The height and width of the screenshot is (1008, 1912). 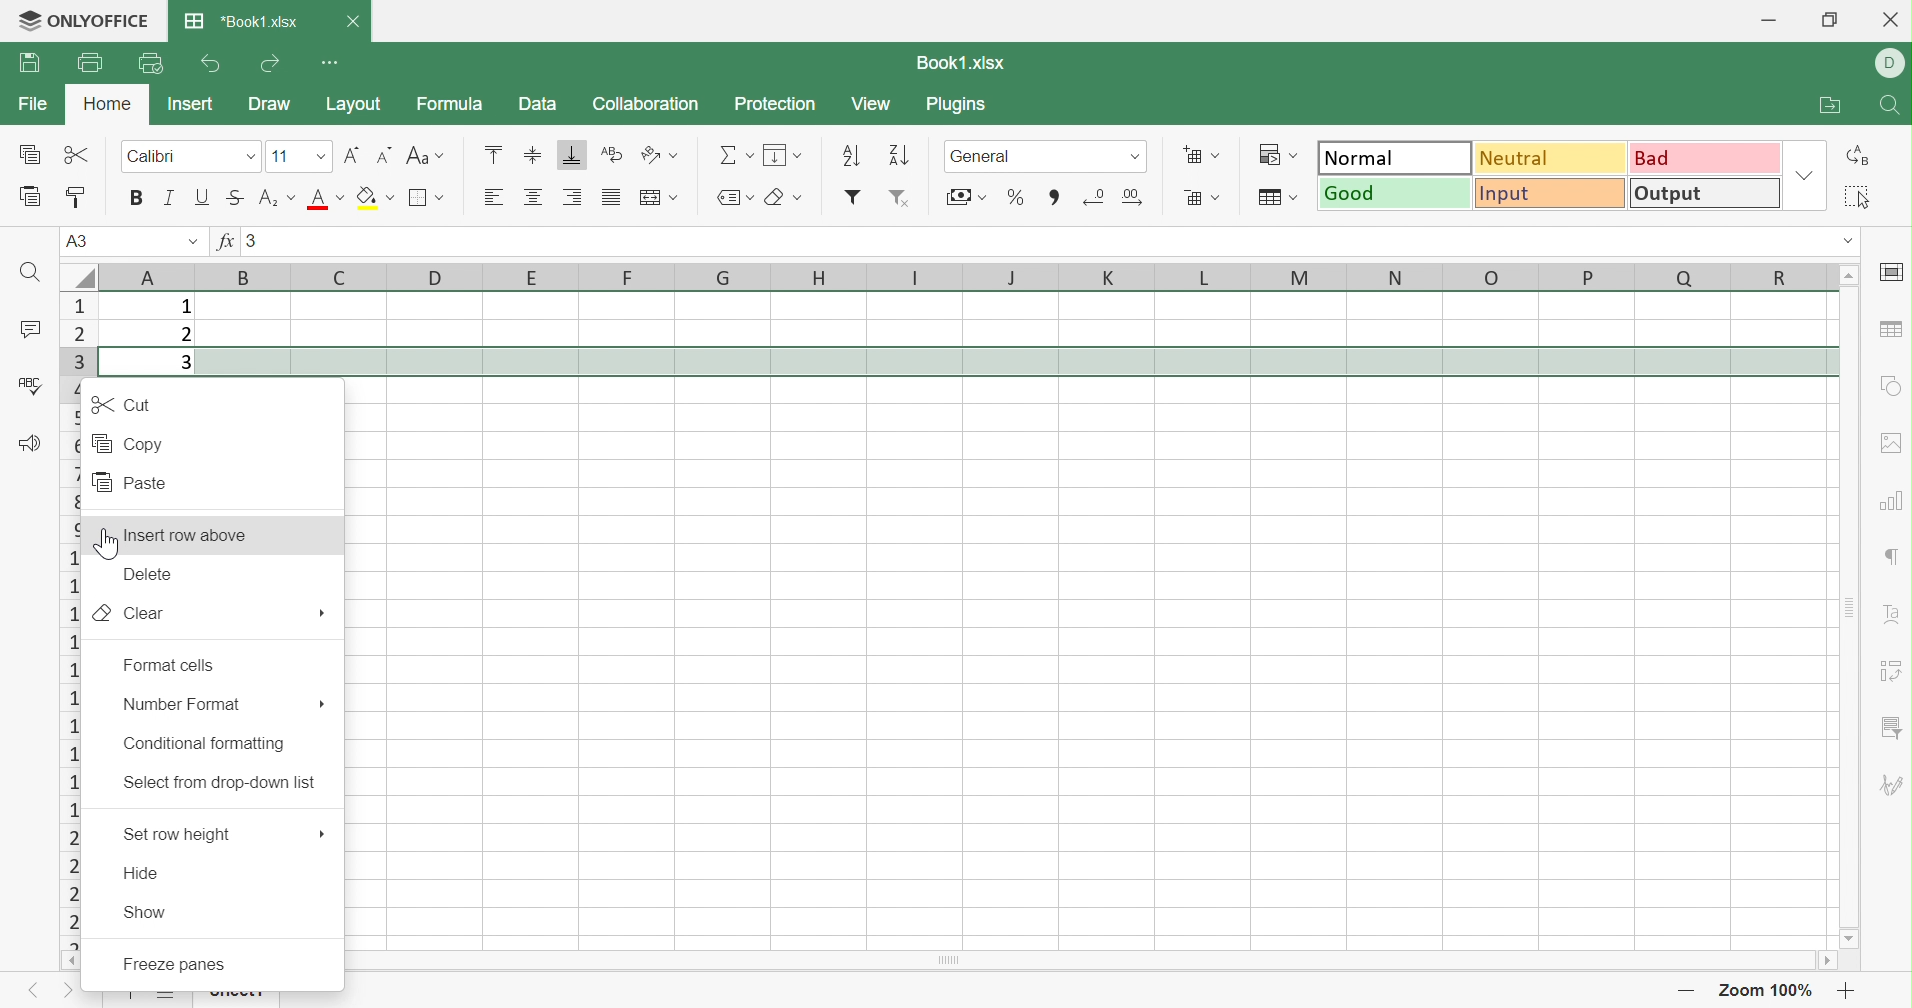 I want to click on Fill color, so click(x=365, y=196).